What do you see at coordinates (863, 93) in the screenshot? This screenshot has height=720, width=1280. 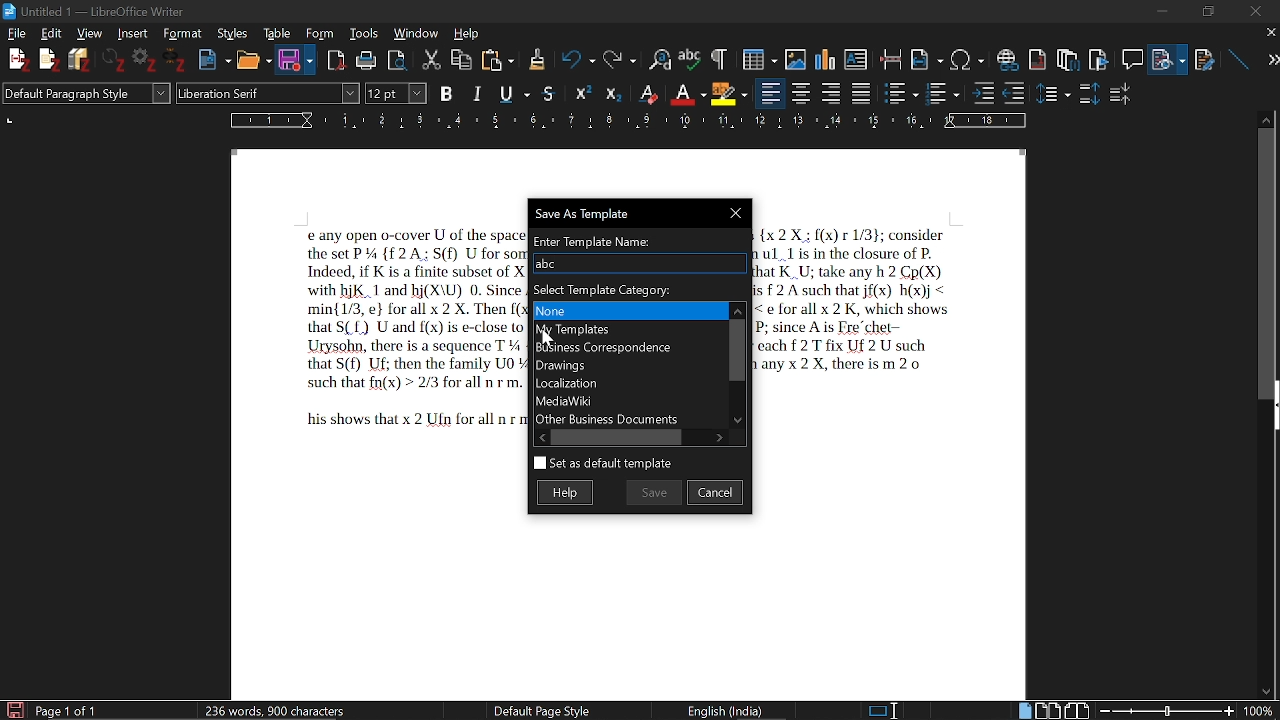 I see `justified` at bounding box center [863, 93].